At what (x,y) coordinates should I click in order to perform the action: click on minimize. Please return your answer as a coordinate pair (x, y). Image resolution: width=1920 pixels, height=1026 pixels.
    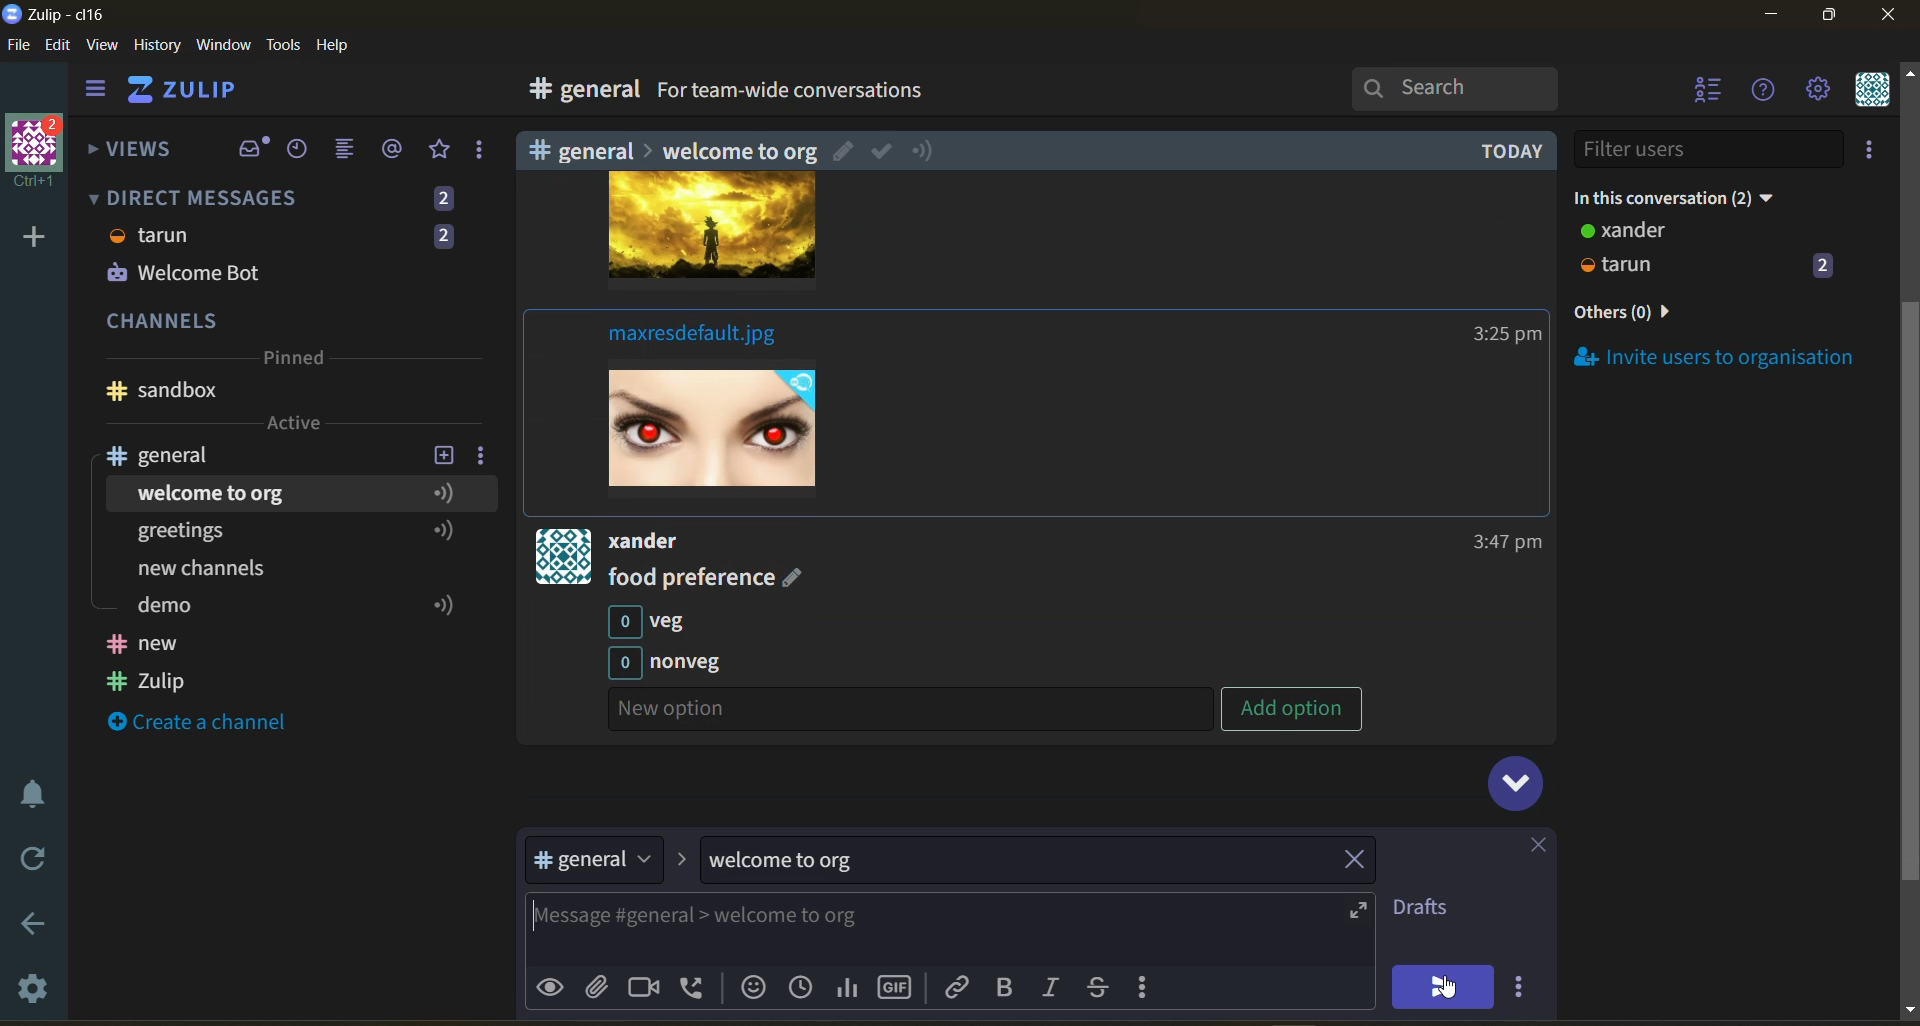
    Looking at the image, I should click on (1771, 18).